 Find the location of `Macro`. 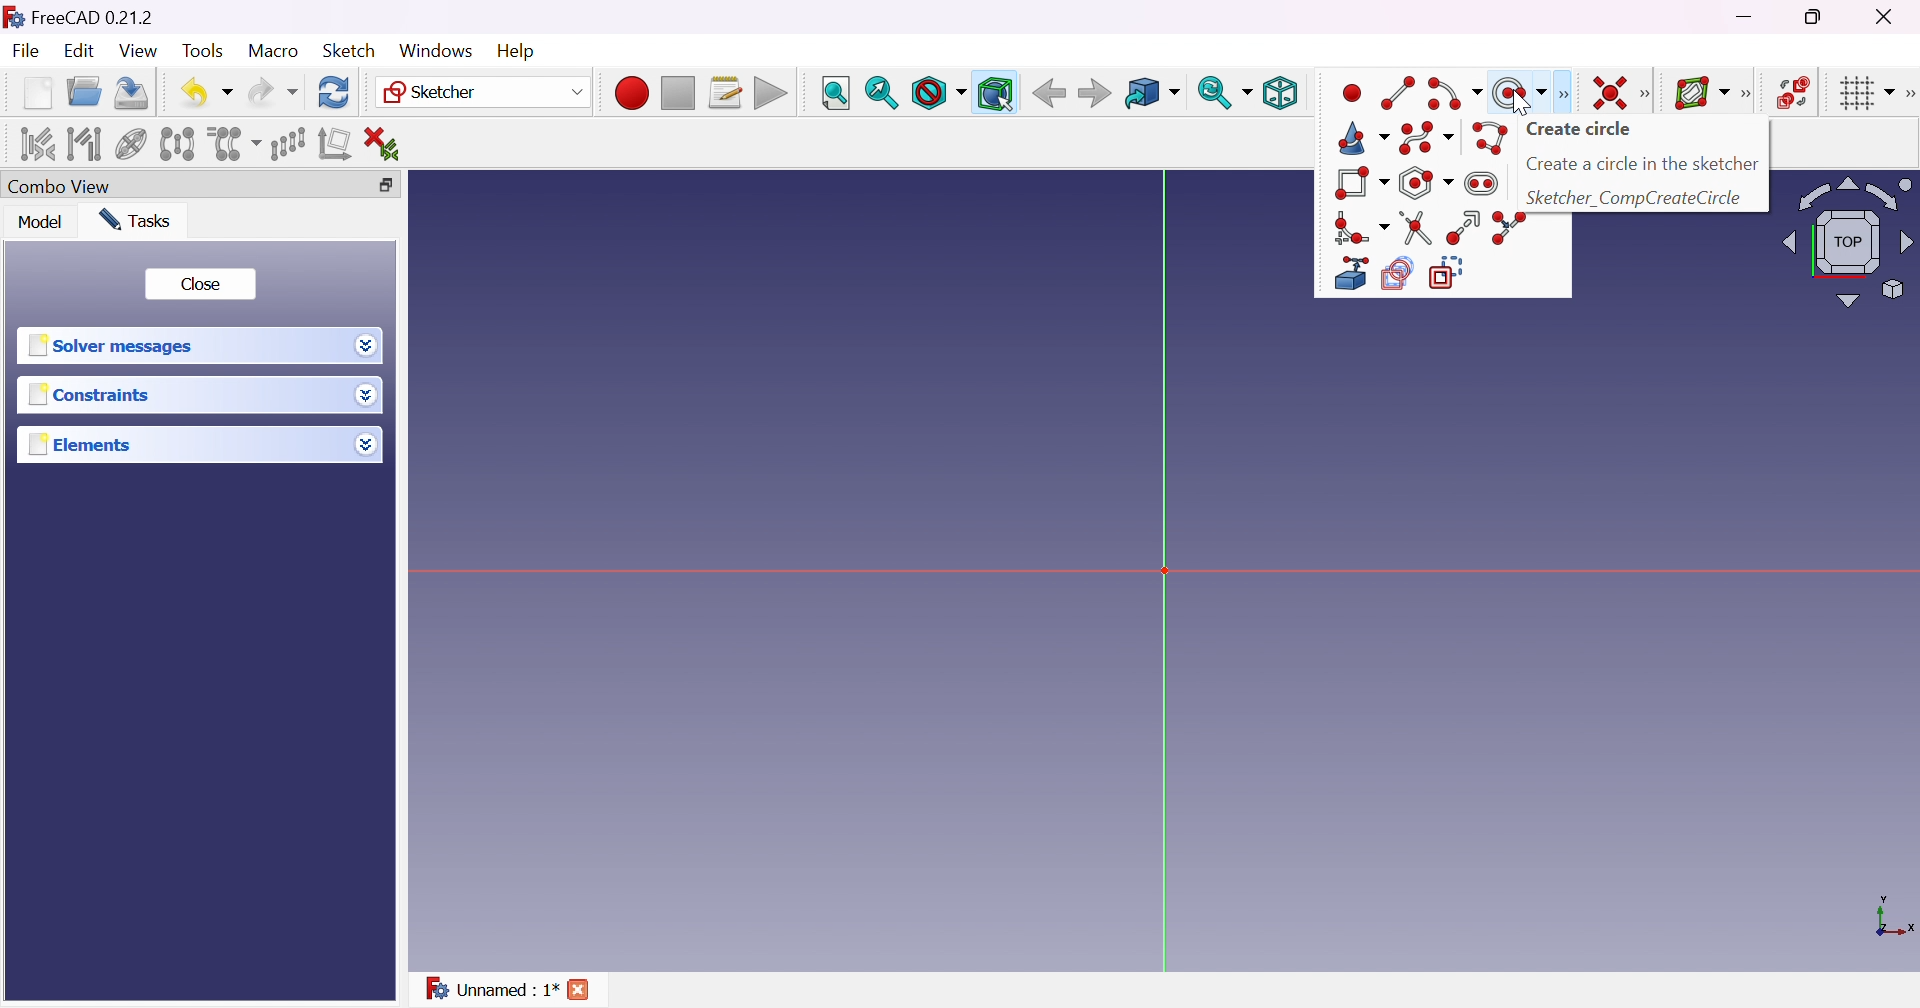

Macro is located at coordinates (274, 51).